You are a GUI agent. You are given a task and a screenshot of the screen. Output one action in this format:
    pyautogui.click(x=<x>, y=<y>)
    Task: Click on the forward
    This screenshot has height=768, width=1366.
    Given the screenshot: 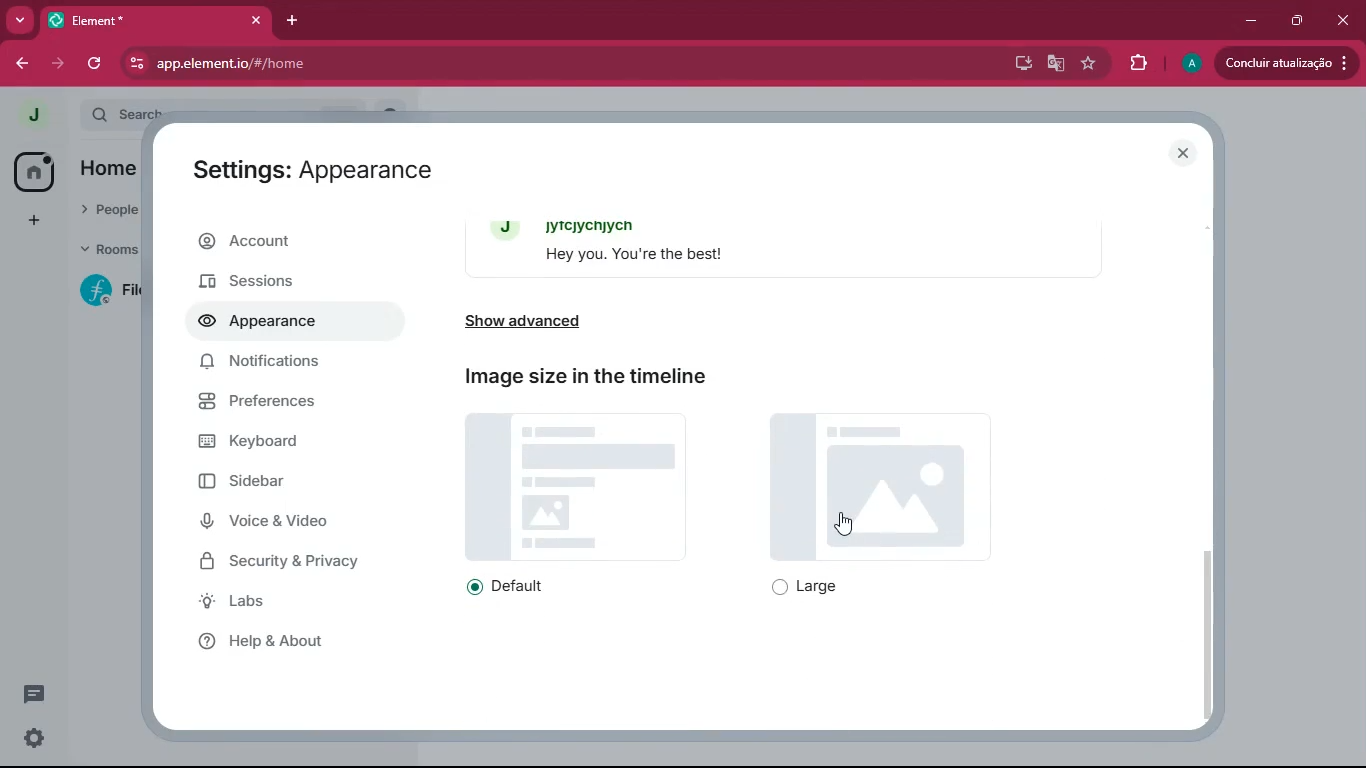 What is the action you would take?
    pyautogui.click(x=61, y=64)
    